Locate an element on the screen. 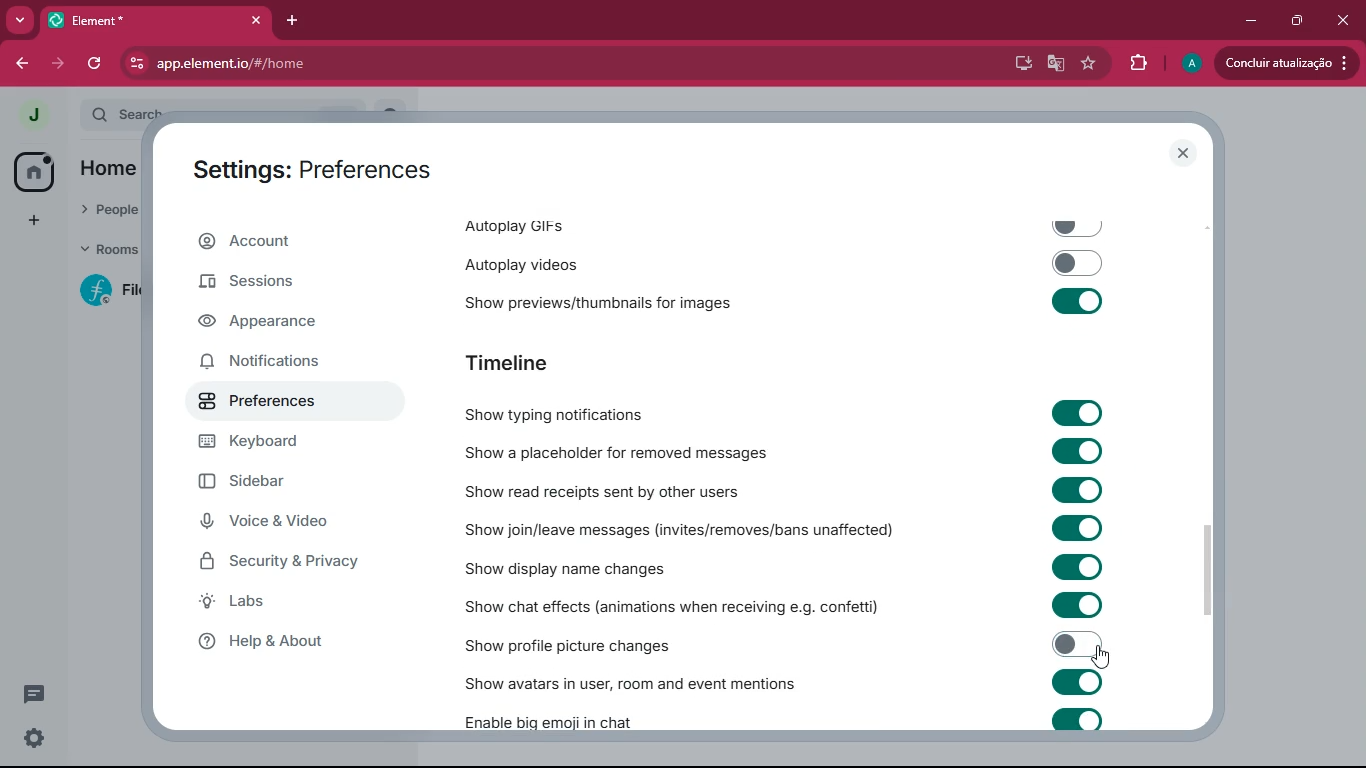 This screenshot has width=1366, height=768. search tabs is located at coordinates (20, 21).